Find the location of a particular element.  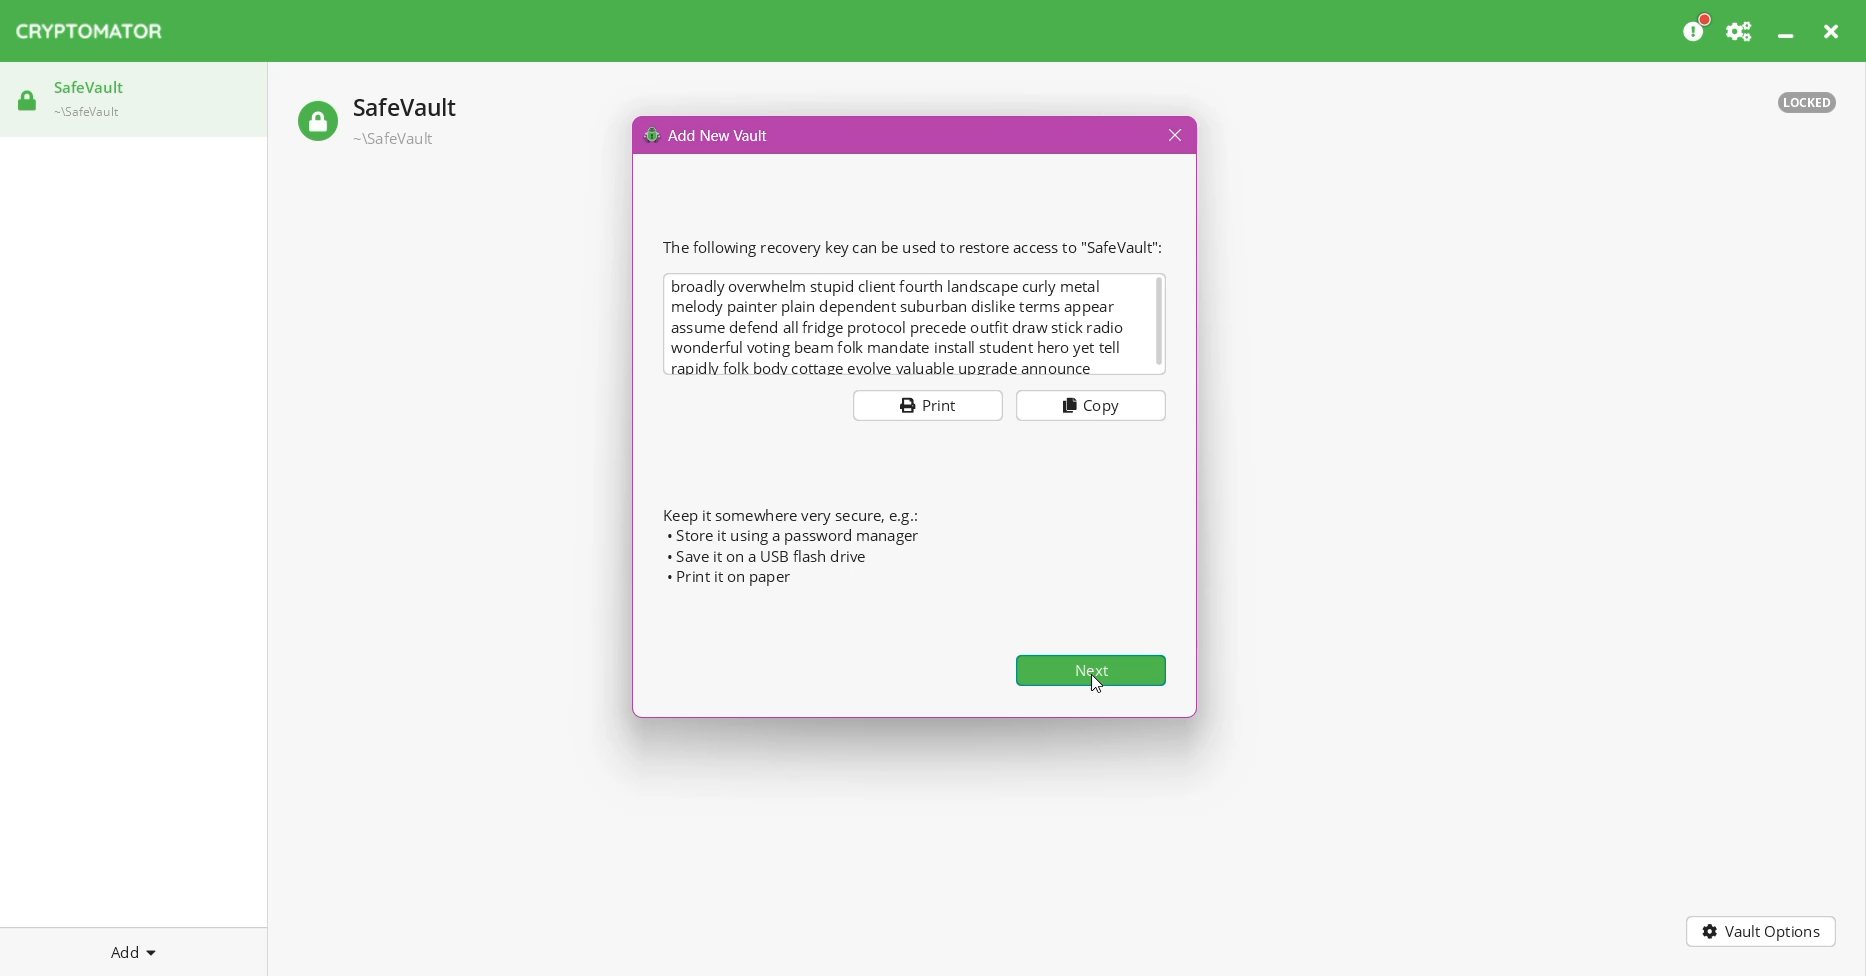

Copy is located at coordinates (1093, 405).